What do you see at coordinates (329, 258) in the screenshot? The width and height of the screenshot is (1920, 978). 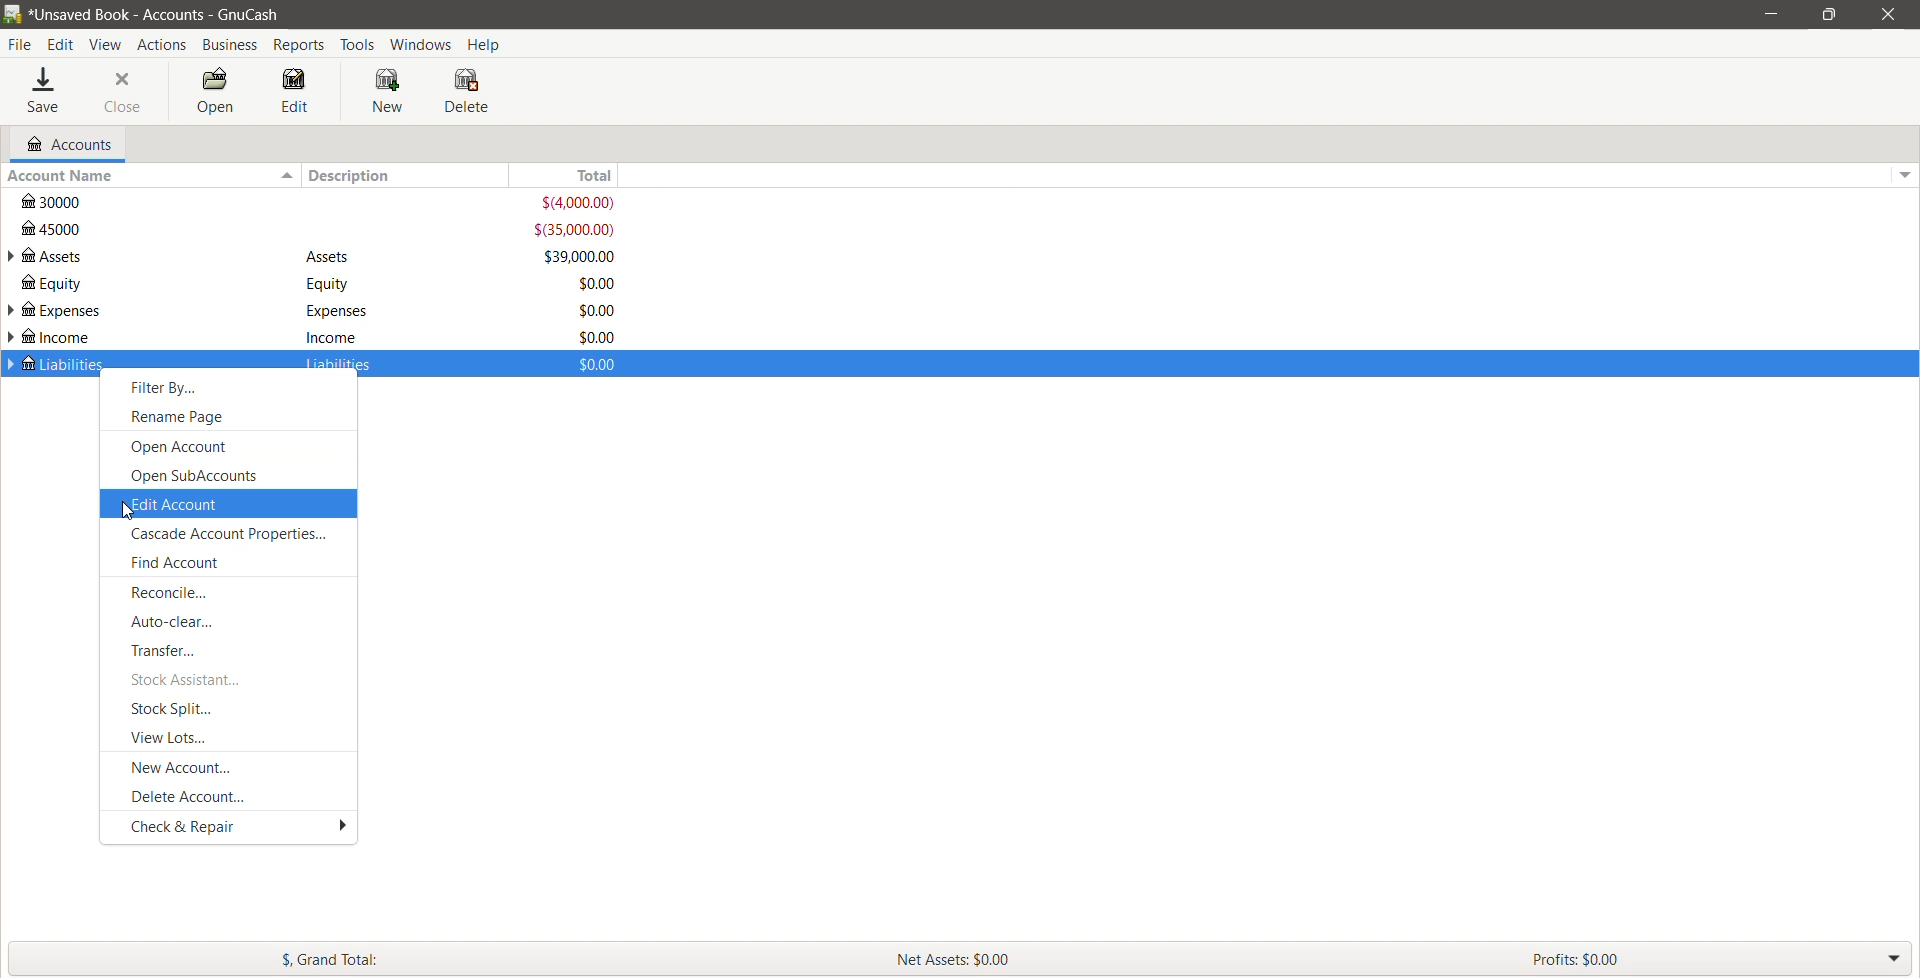 I see `details of the account "Assets"` at bounding box center [329, 258].